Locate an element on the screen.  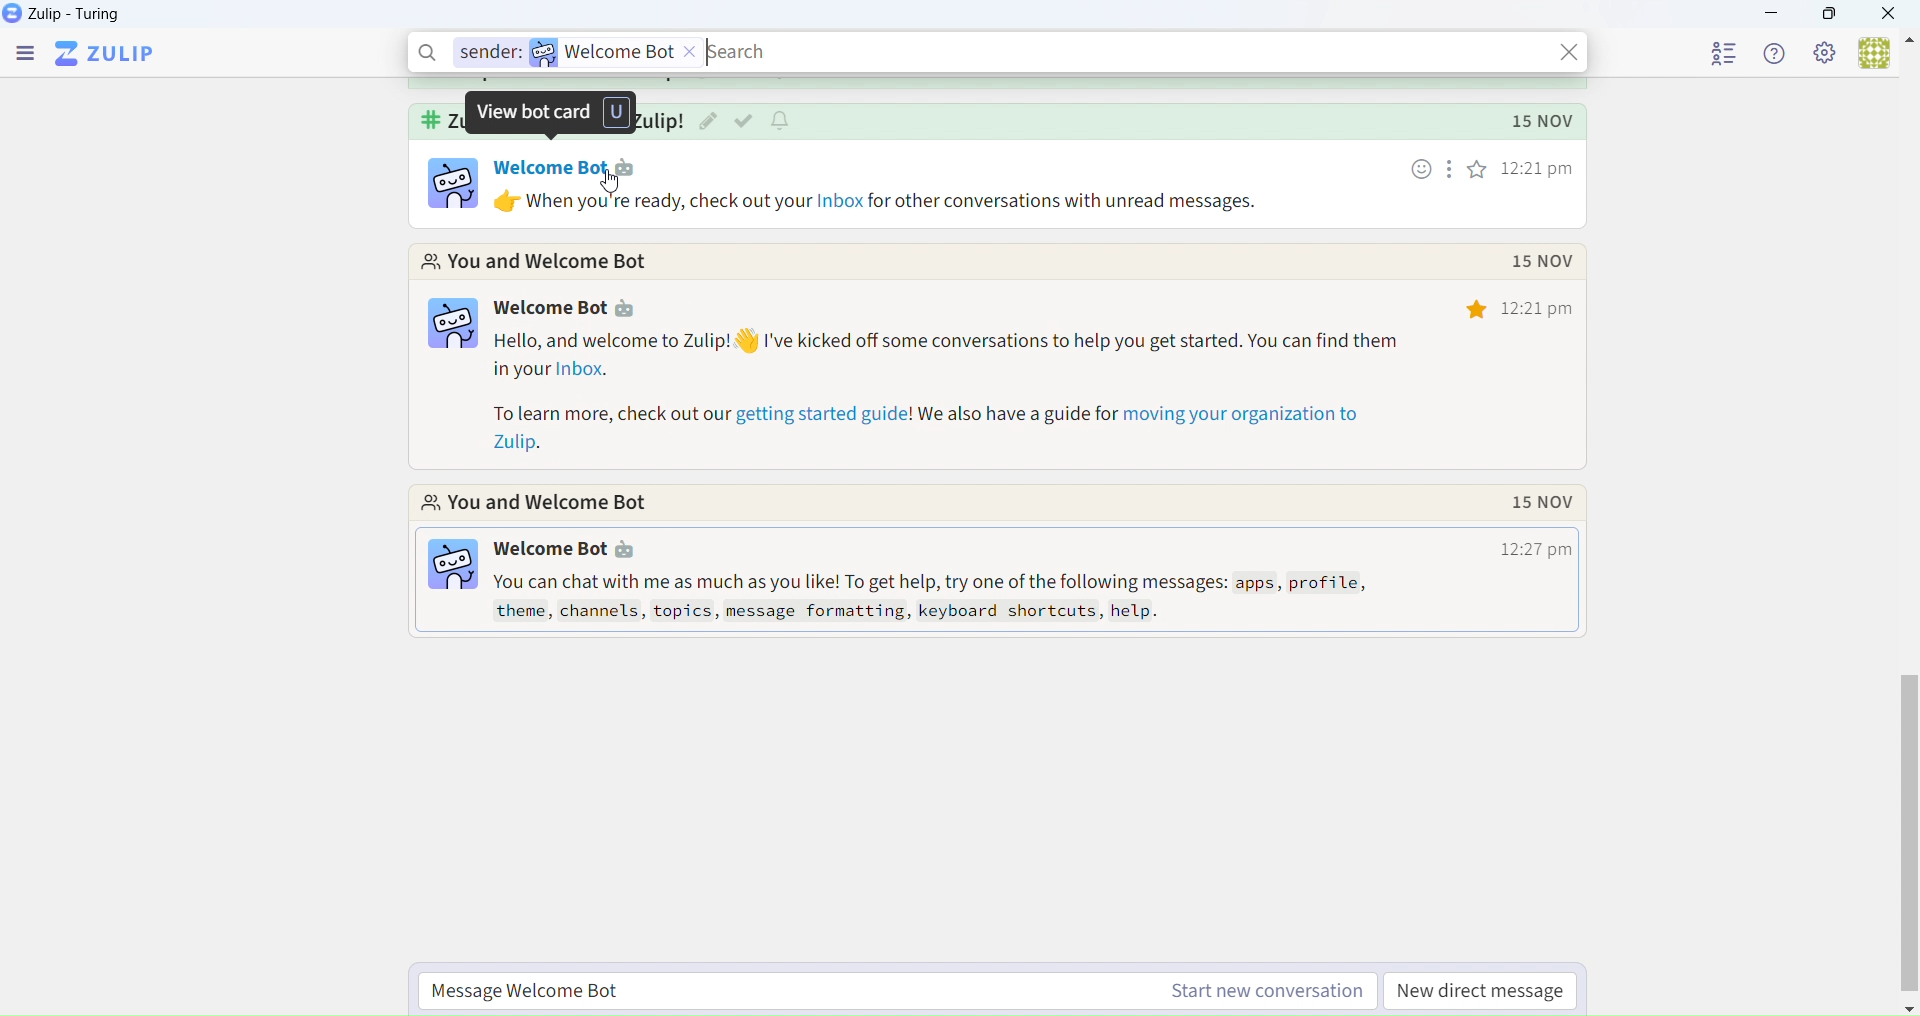
profile pic is located at coordinates (453, 566).